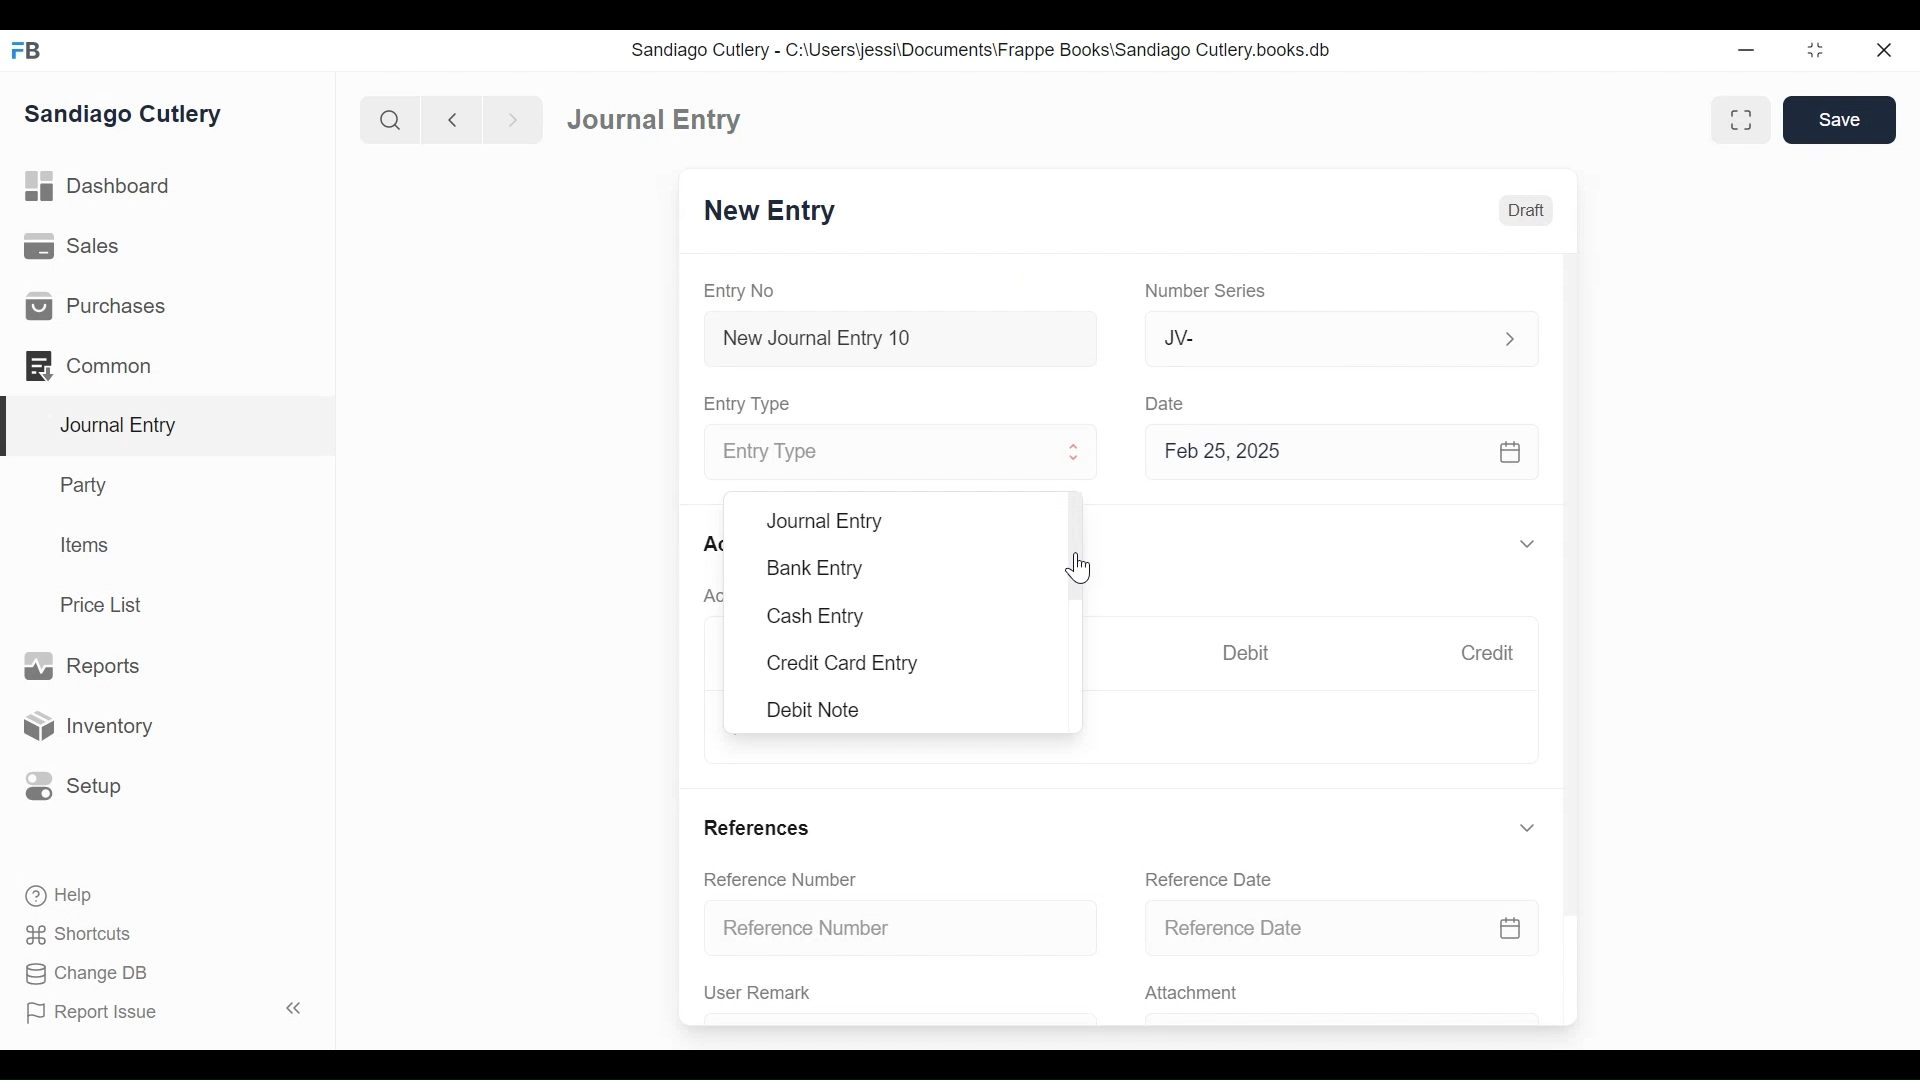  I want to click on Journal Entry, so click(826, 522).